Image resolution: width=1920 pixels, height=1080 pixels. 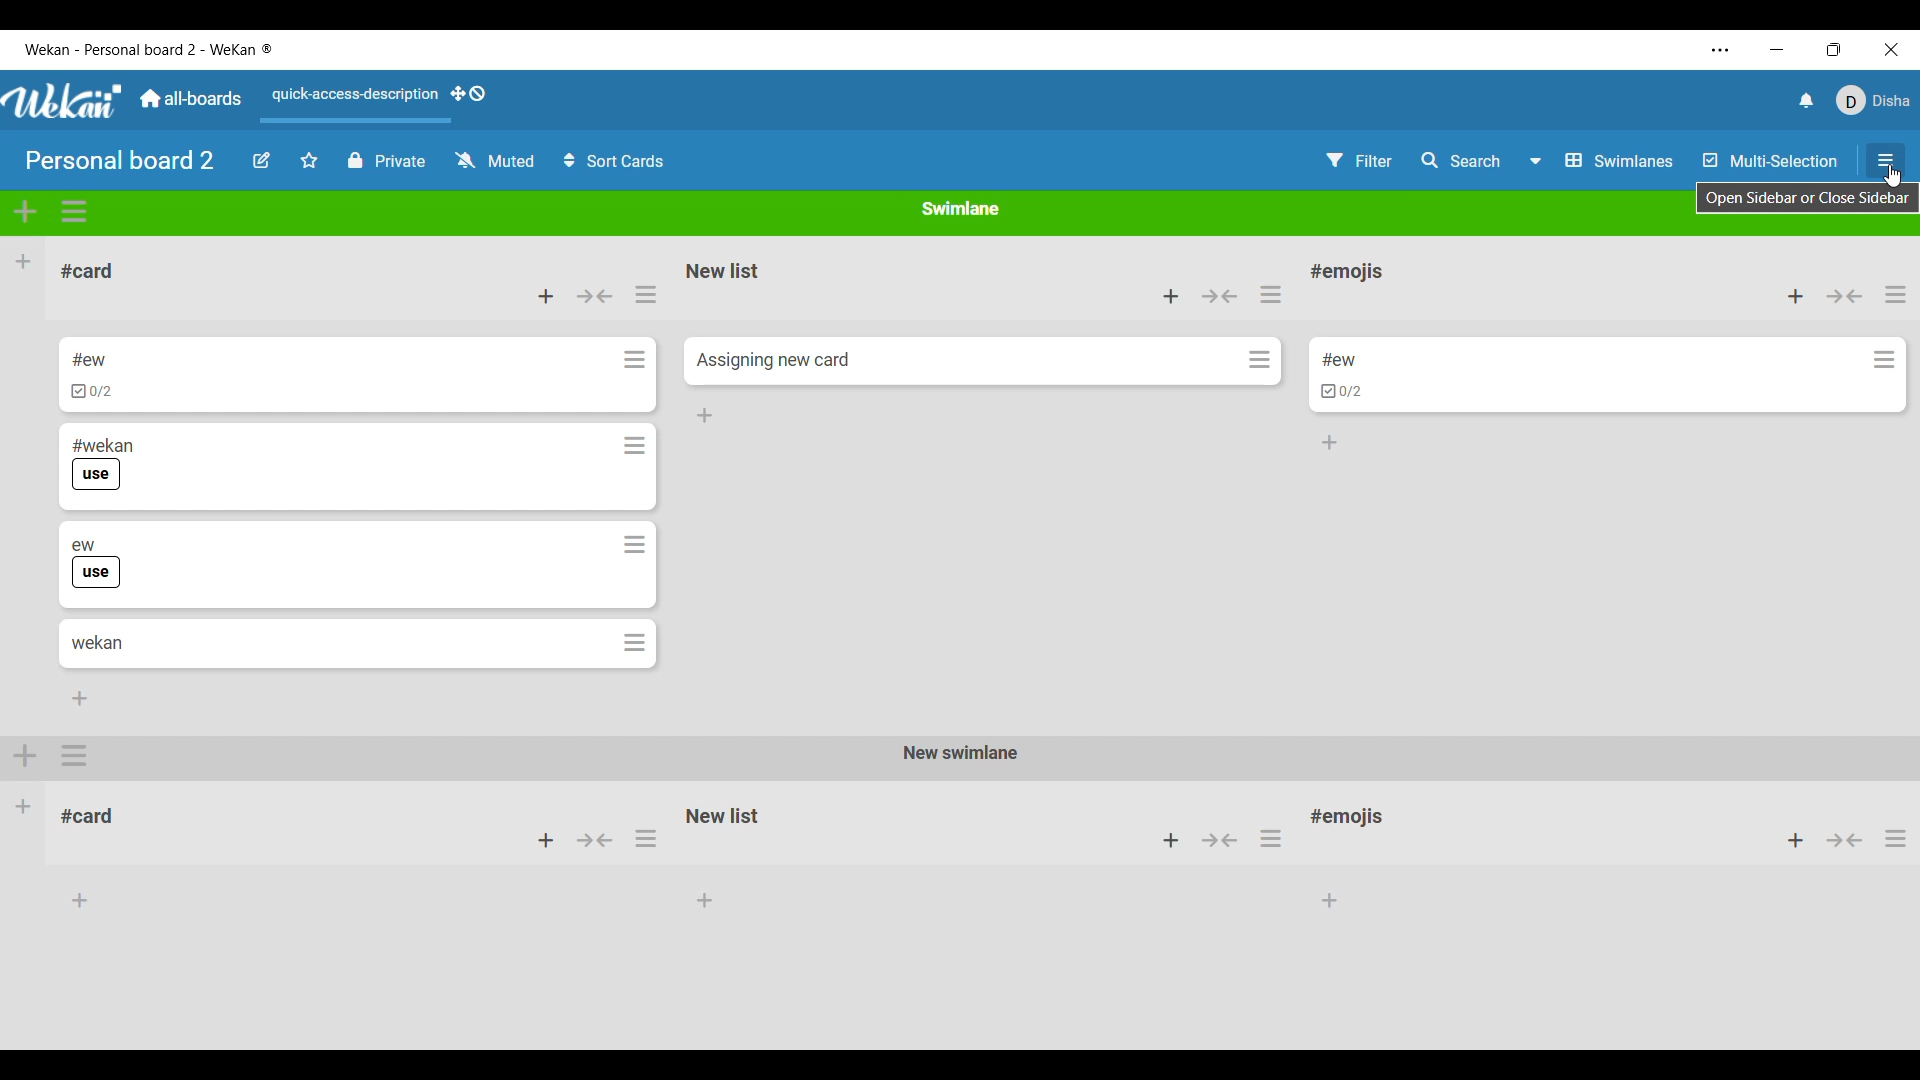 What do you see at coordinates (1601, 161) in the screenshot?
I see `Boardview options` at bounding box center [1601, 161].